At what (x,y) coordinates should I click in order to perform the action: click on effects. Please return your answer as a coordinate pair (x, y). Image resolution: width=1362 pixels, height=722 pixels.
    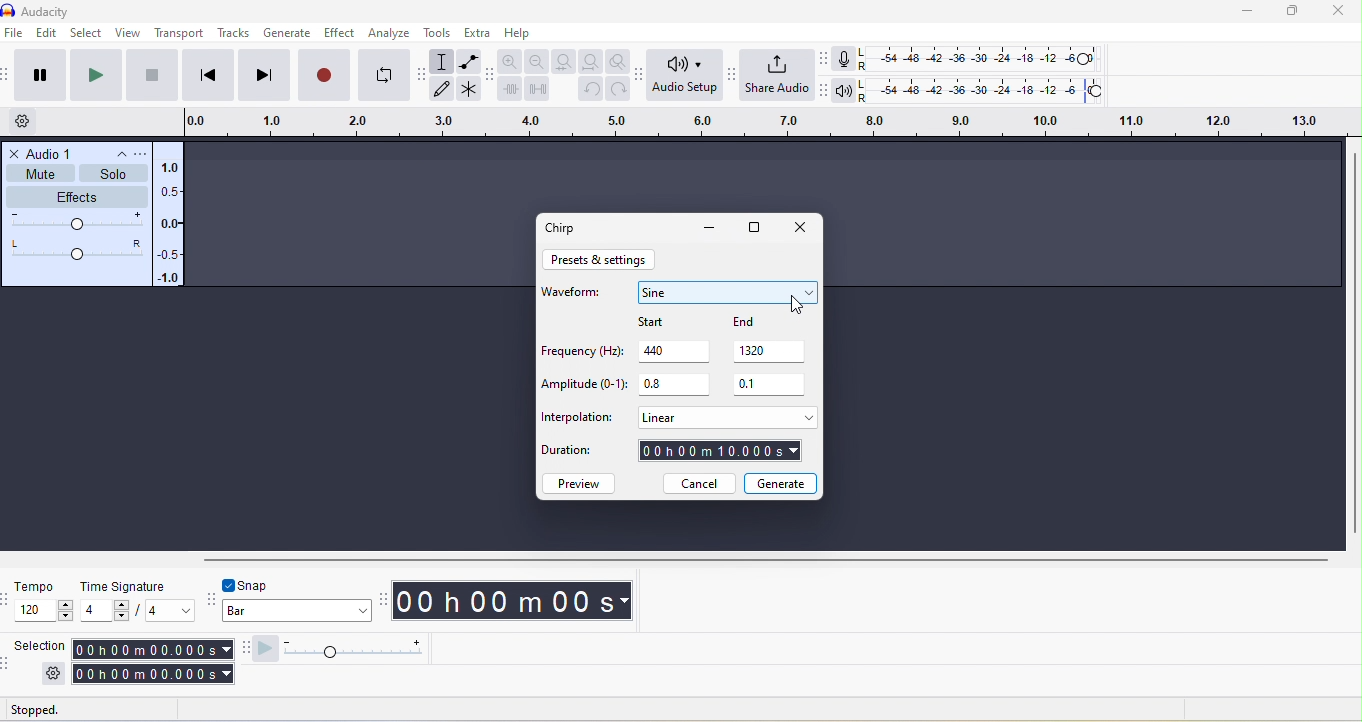
    Looking at the image, I should click on (79, 196).